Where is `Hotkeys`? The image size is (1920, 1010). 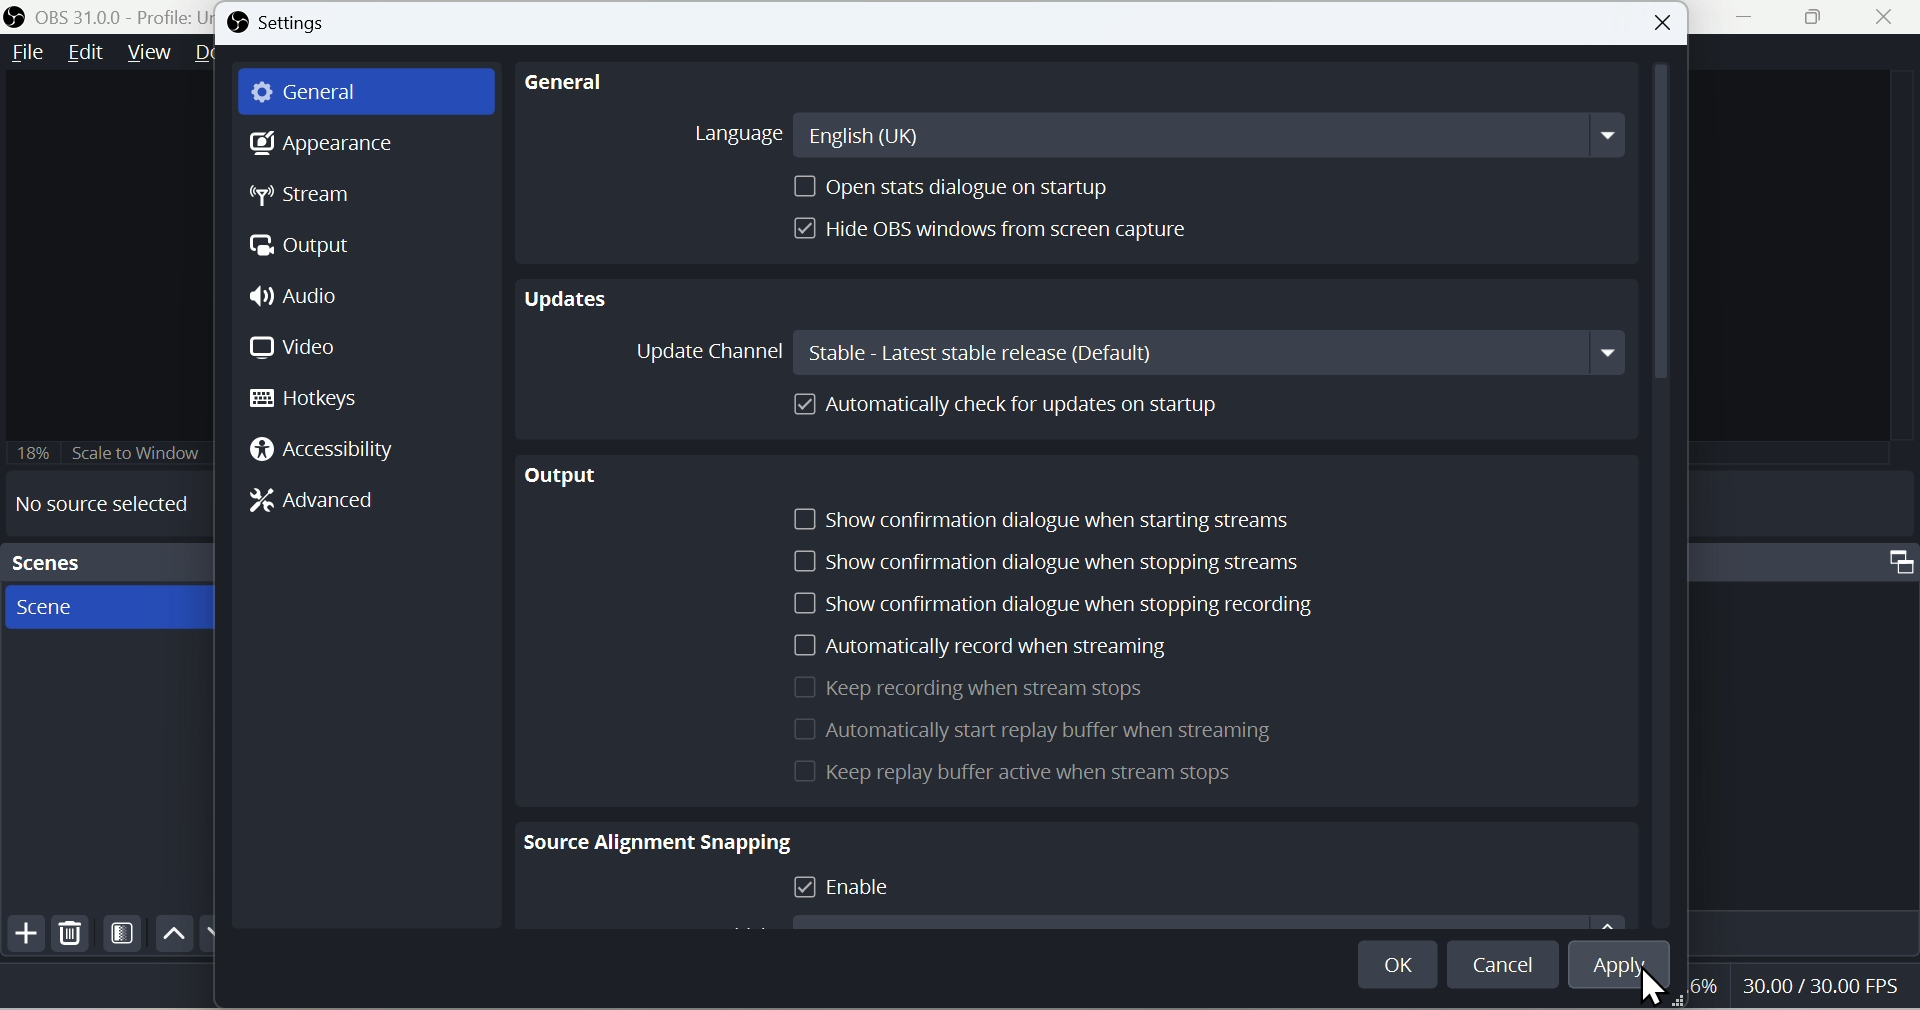 Hotkeys is located at coordinates (317, 402).